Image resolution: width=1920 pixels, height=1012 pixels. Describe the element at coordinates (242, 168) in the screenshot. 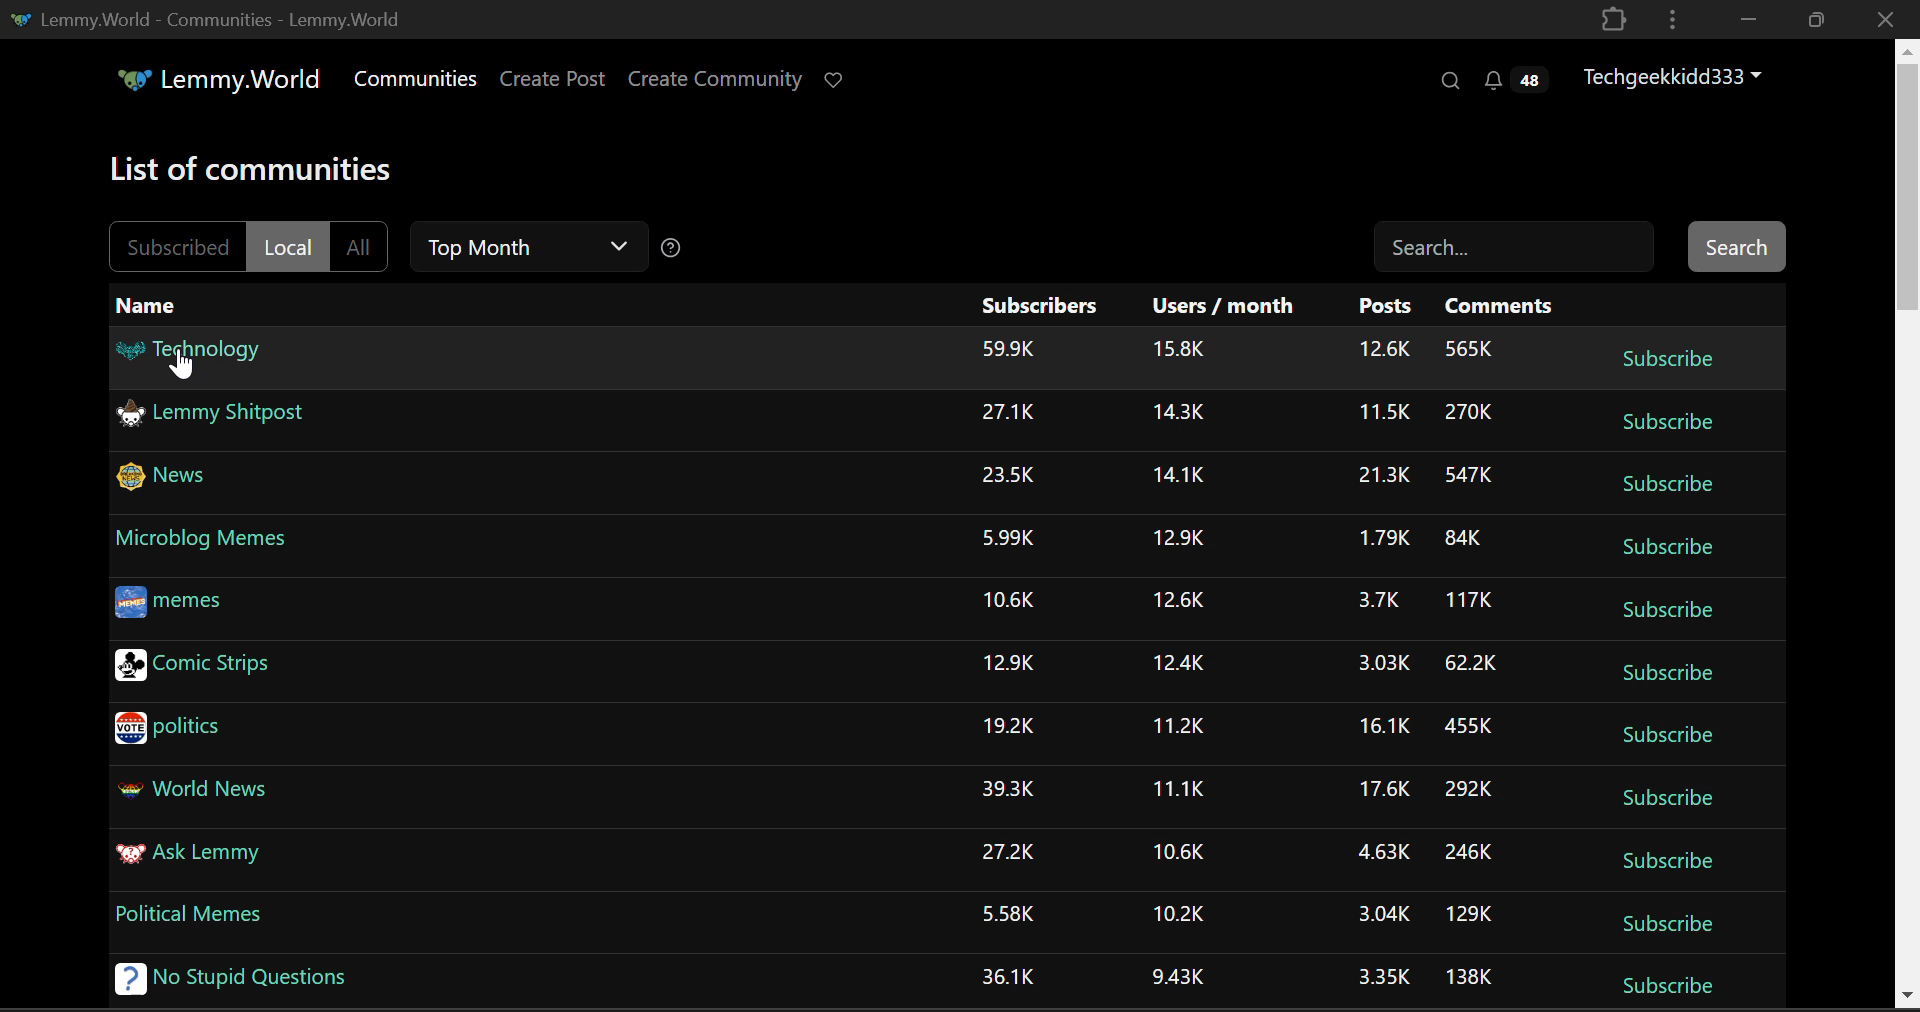

I see `List of communities` at that location.